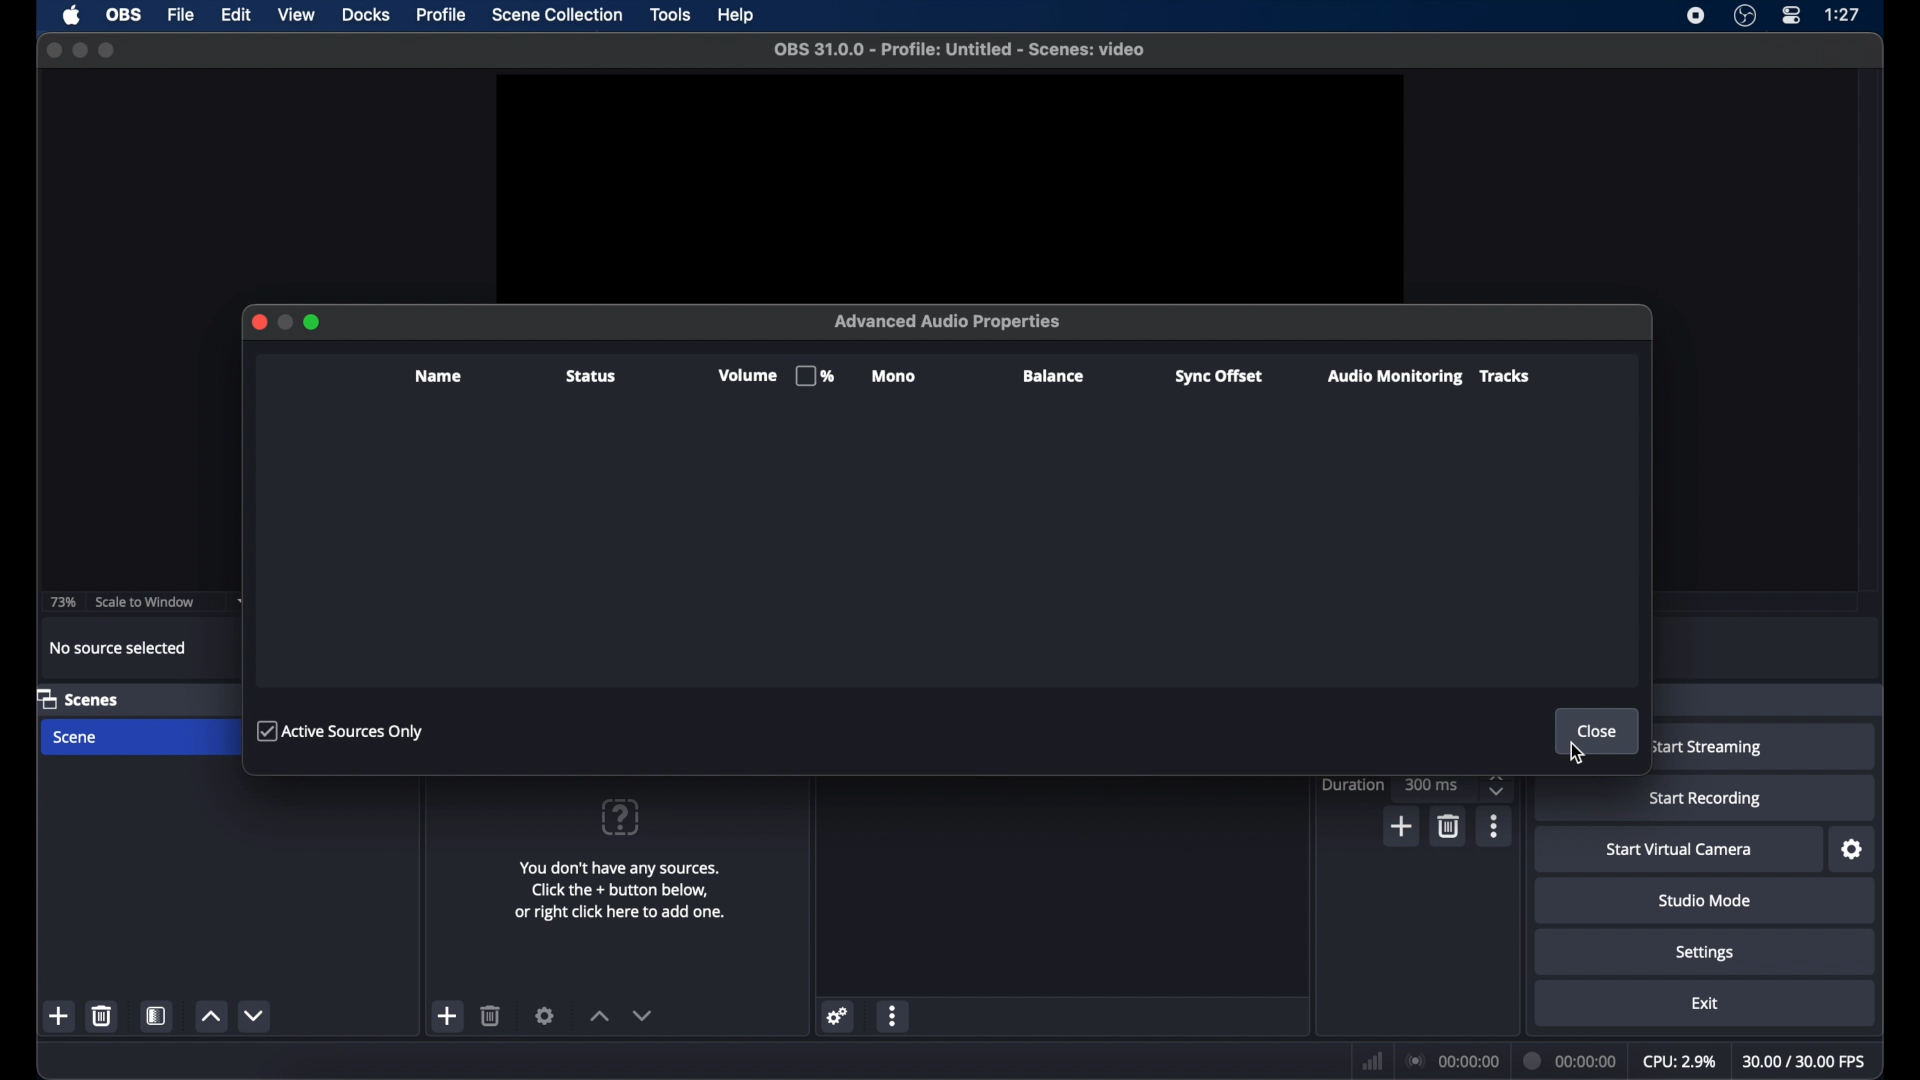  Describe the element at coordinates (491, 1015) in the screenshot. I see `delete` at that location.